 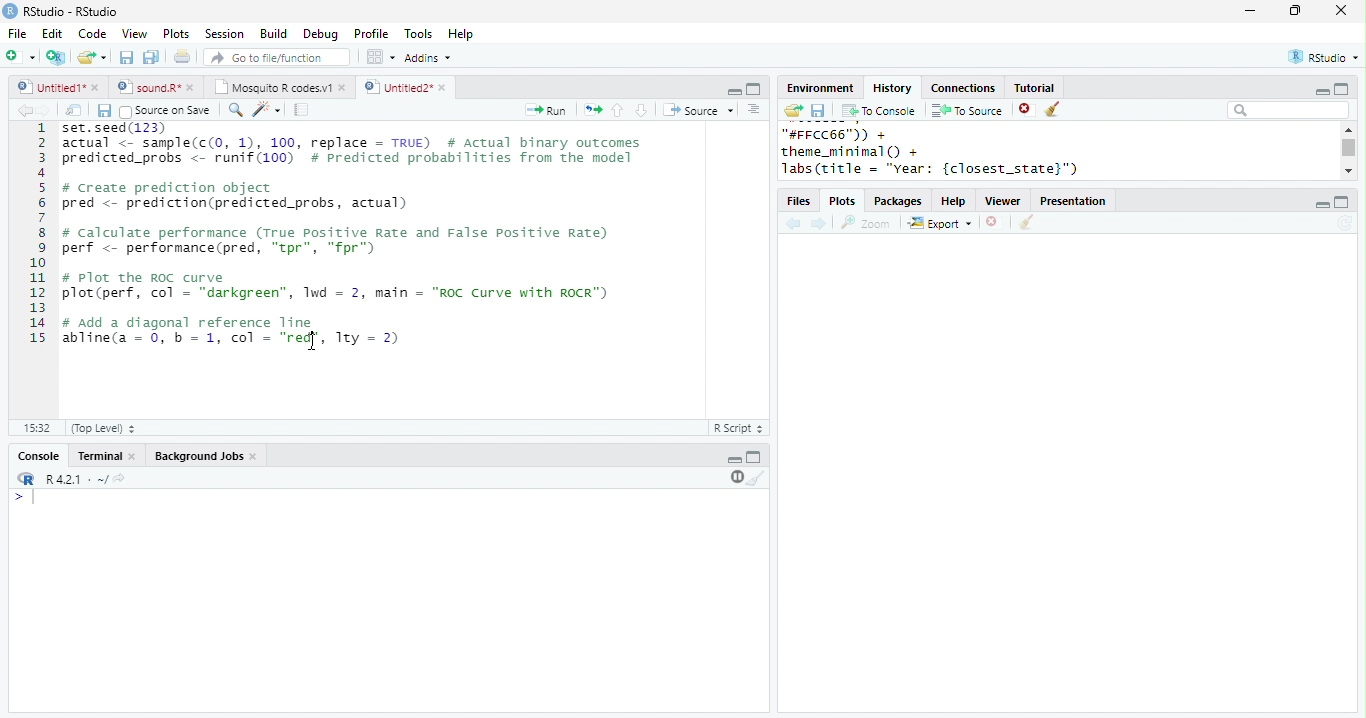 What do you see at coordinates (267, 109) in the screenshot?
I see `code tools` at bounding box center [267, 109].